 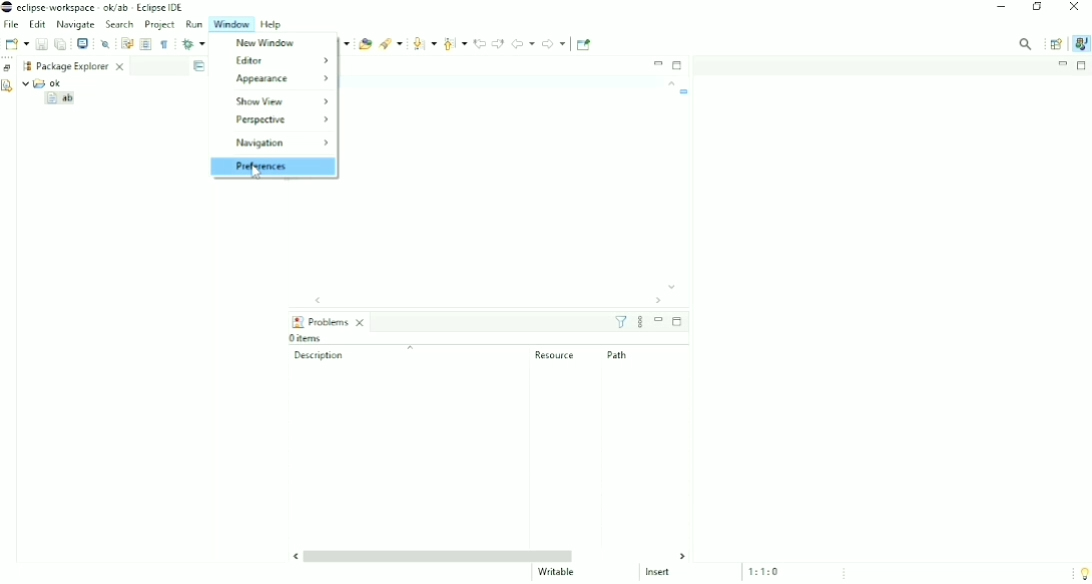 What do you see at coordinates (25, 66) in the screenshot?
I see `Workspace` at bounding box center [25, 66].